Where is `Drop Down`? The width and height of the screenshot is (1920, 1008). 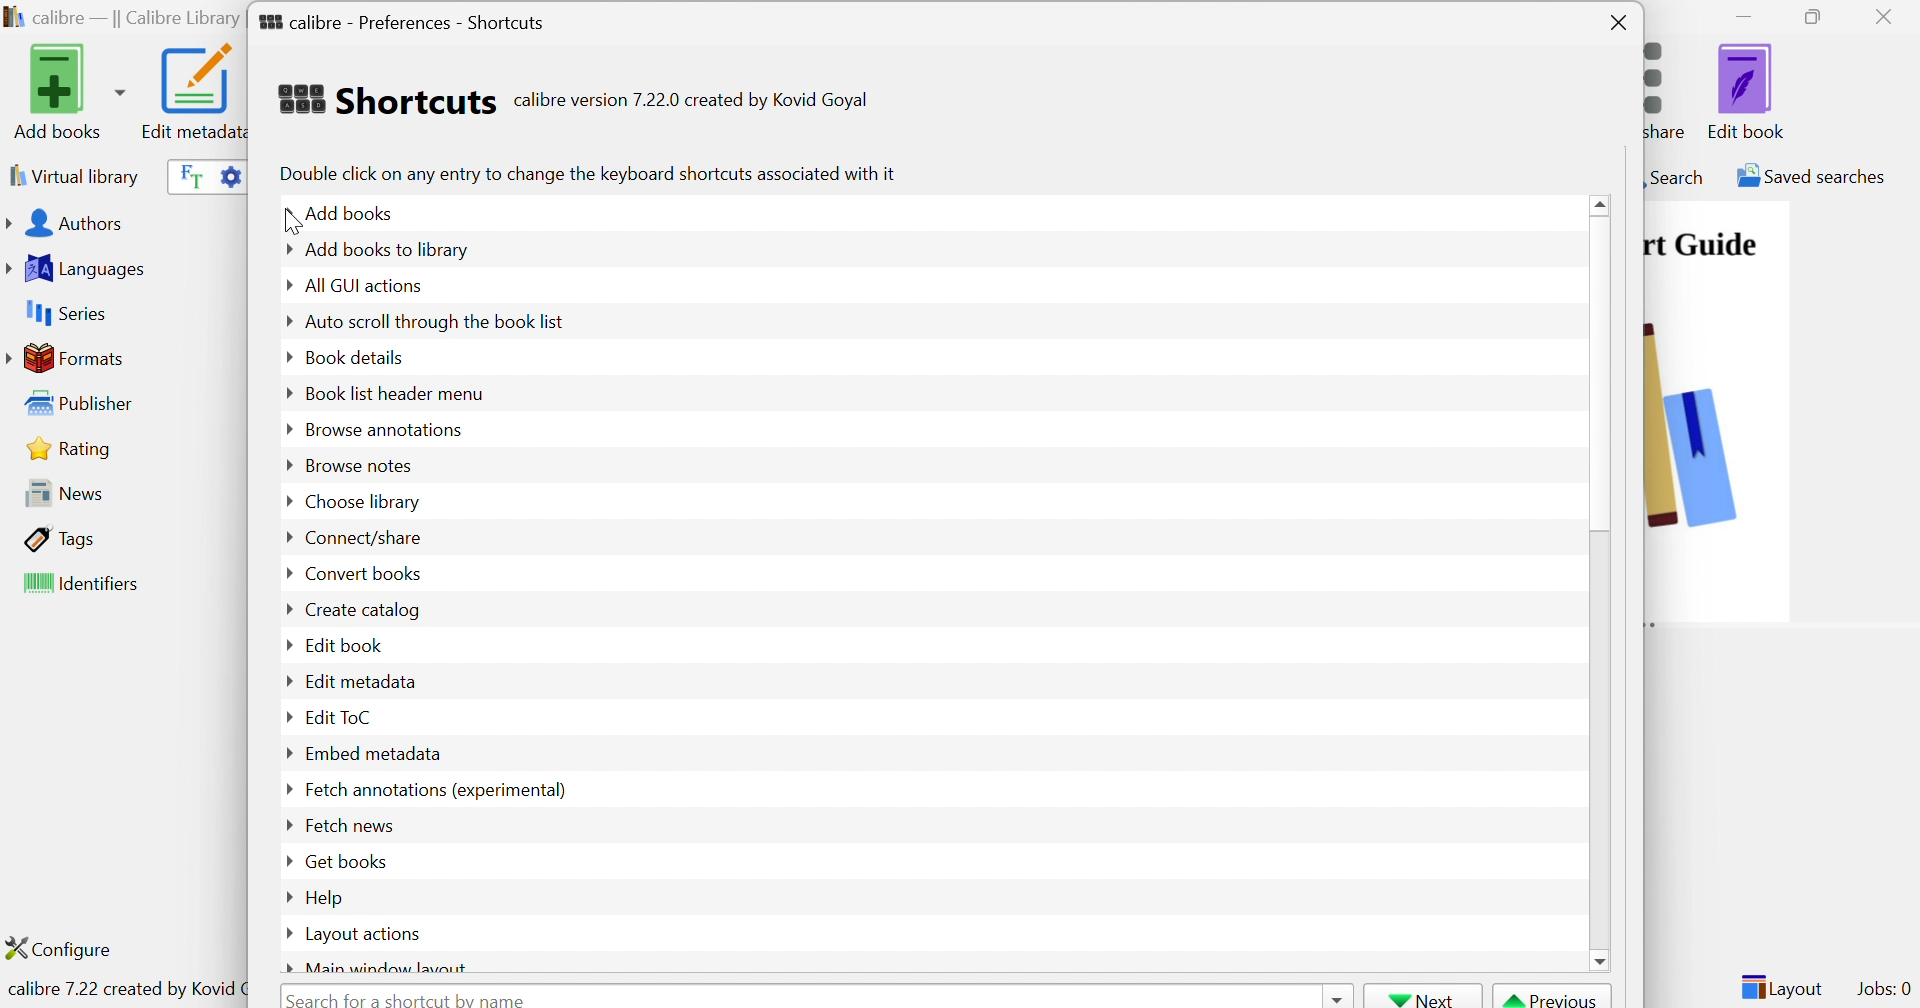
Drop Down is located at coordinates (285, 788).